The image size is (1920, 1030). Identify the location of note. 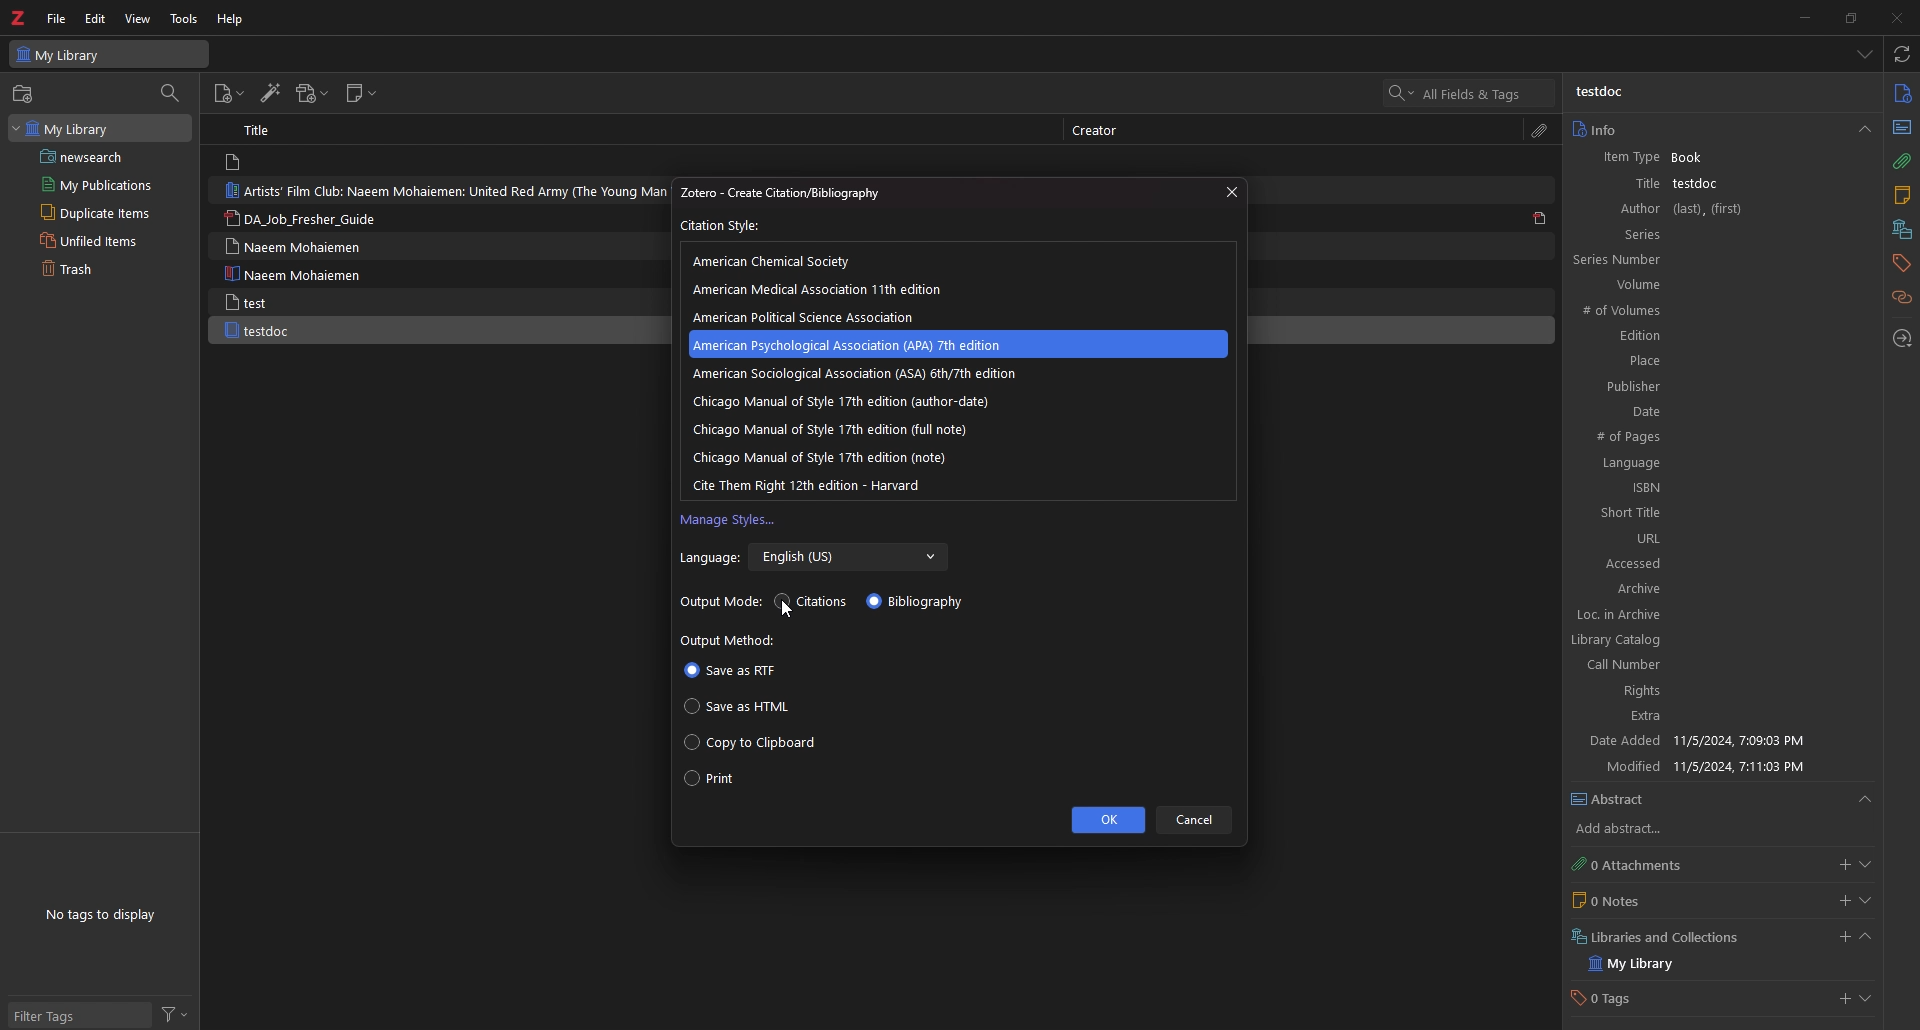
(1901, 198).